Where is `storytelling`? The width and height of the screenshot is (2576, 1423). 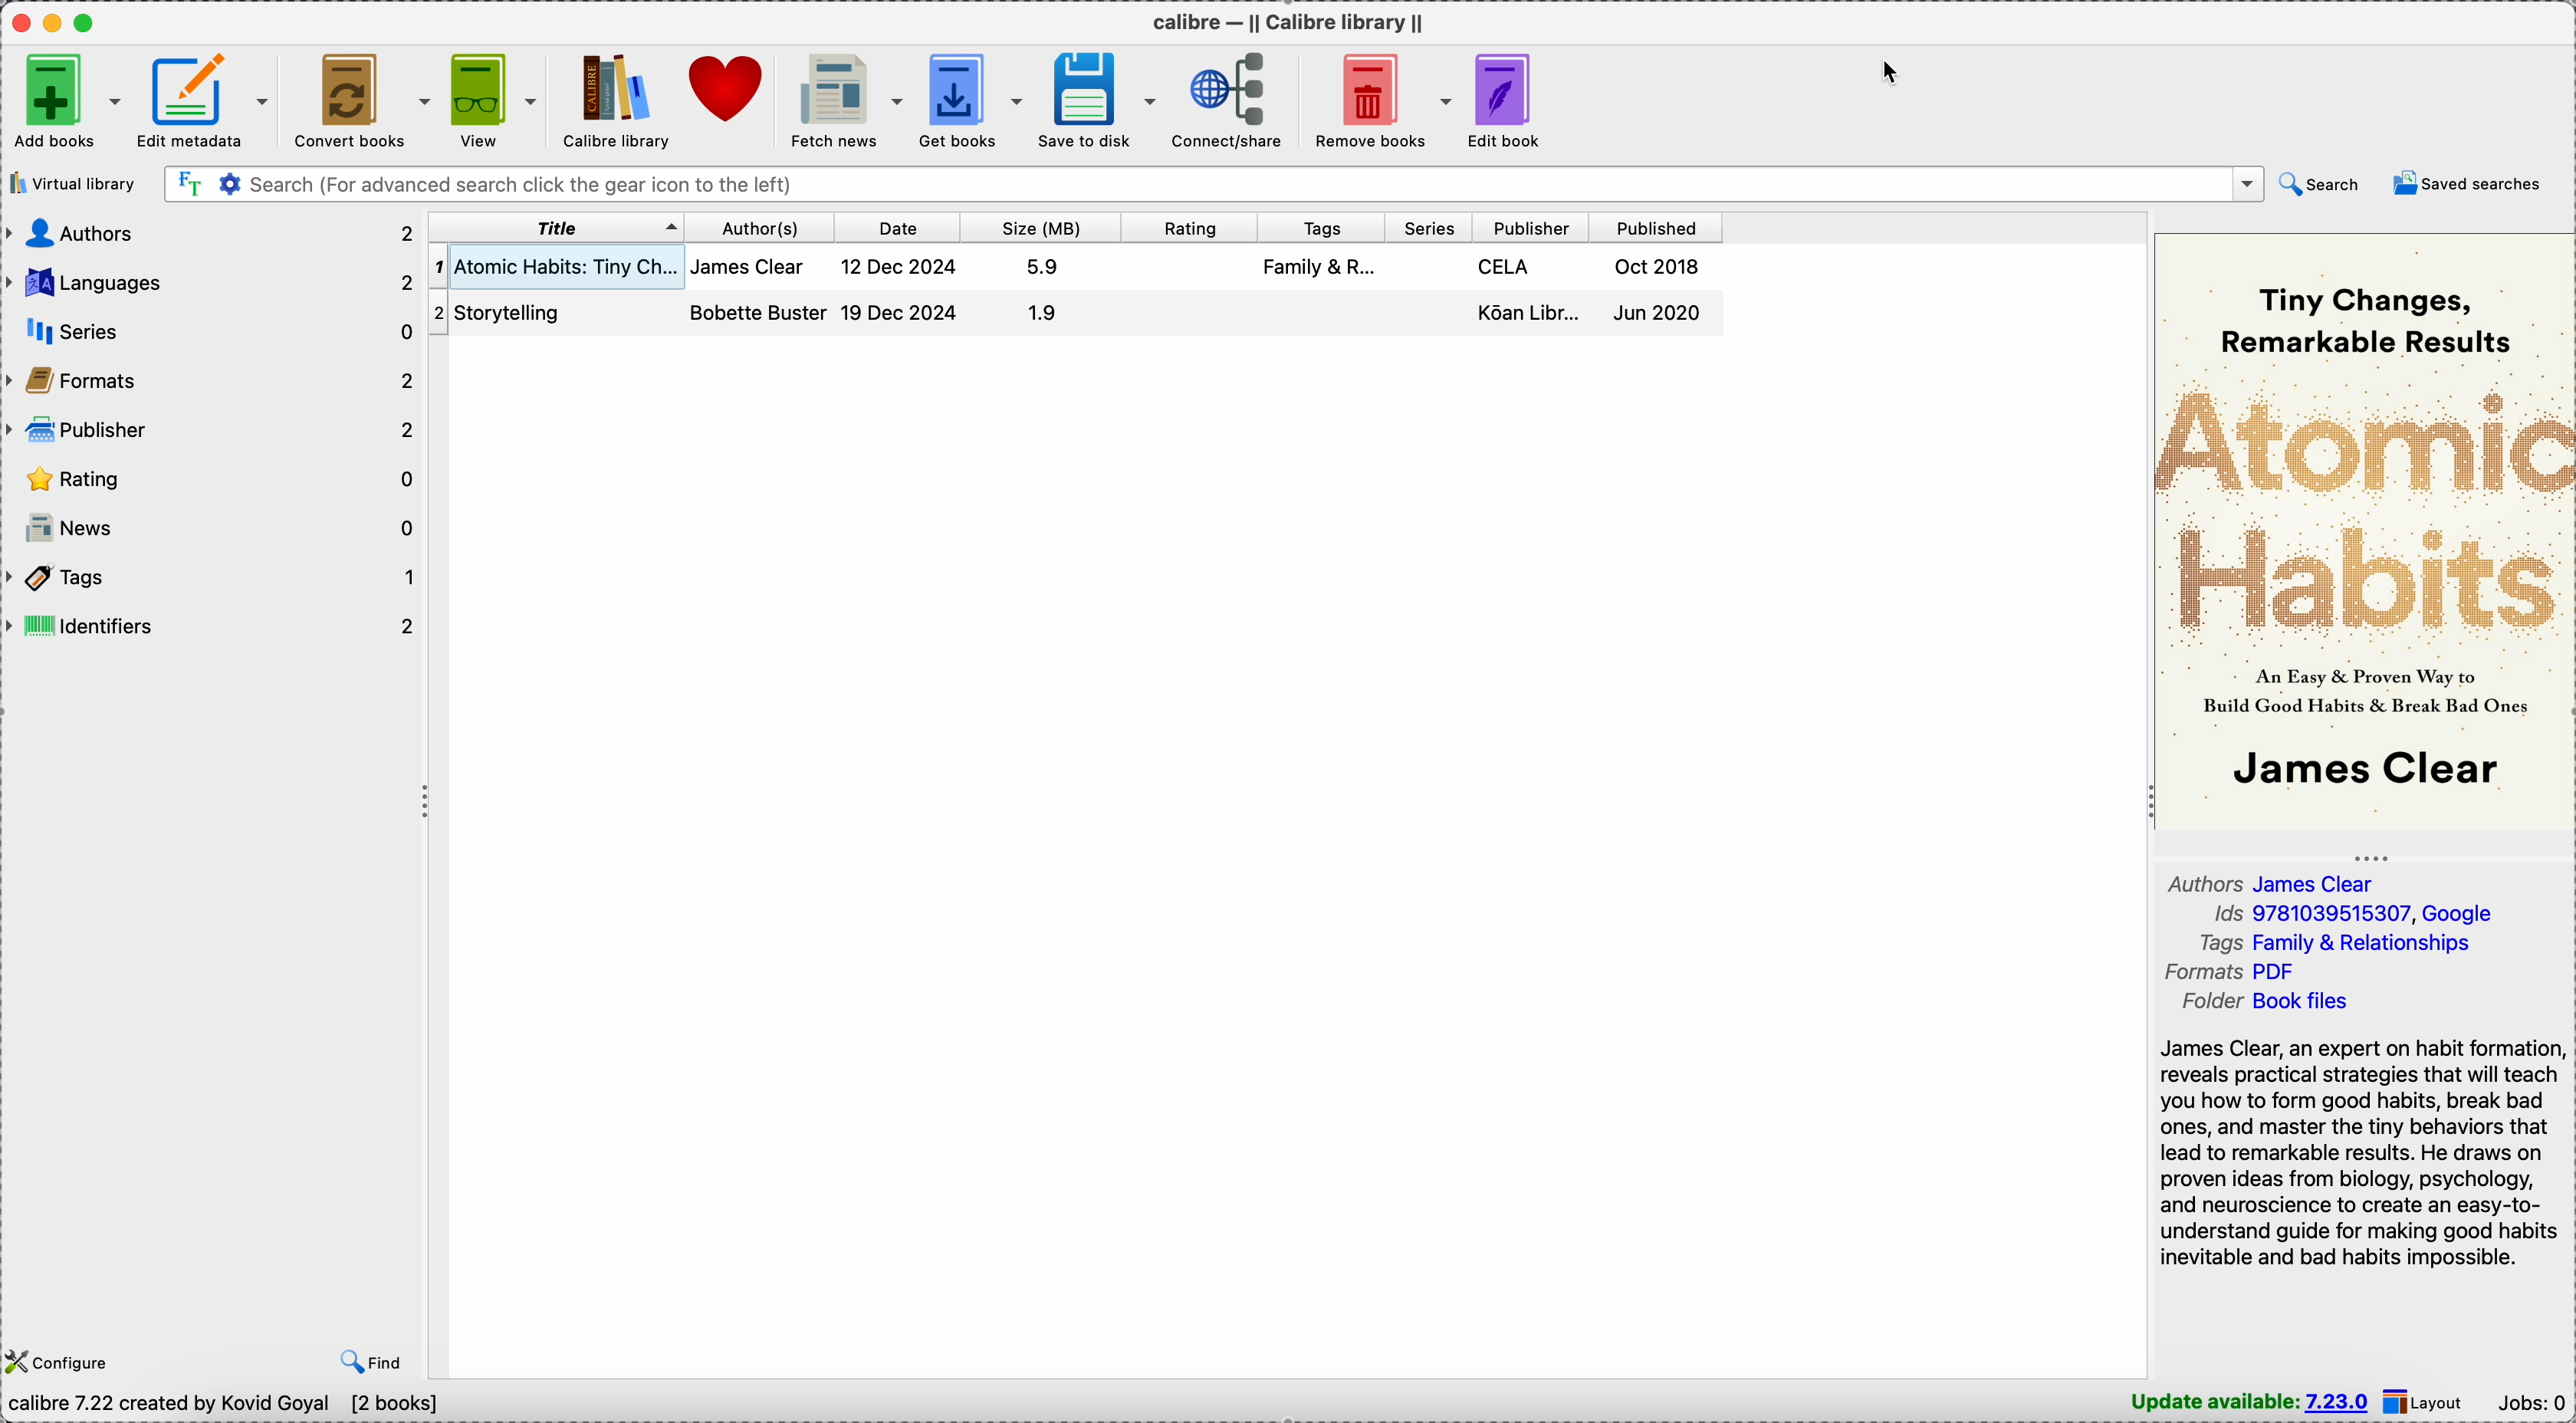
storytelling is located at coordinates (521, 311).